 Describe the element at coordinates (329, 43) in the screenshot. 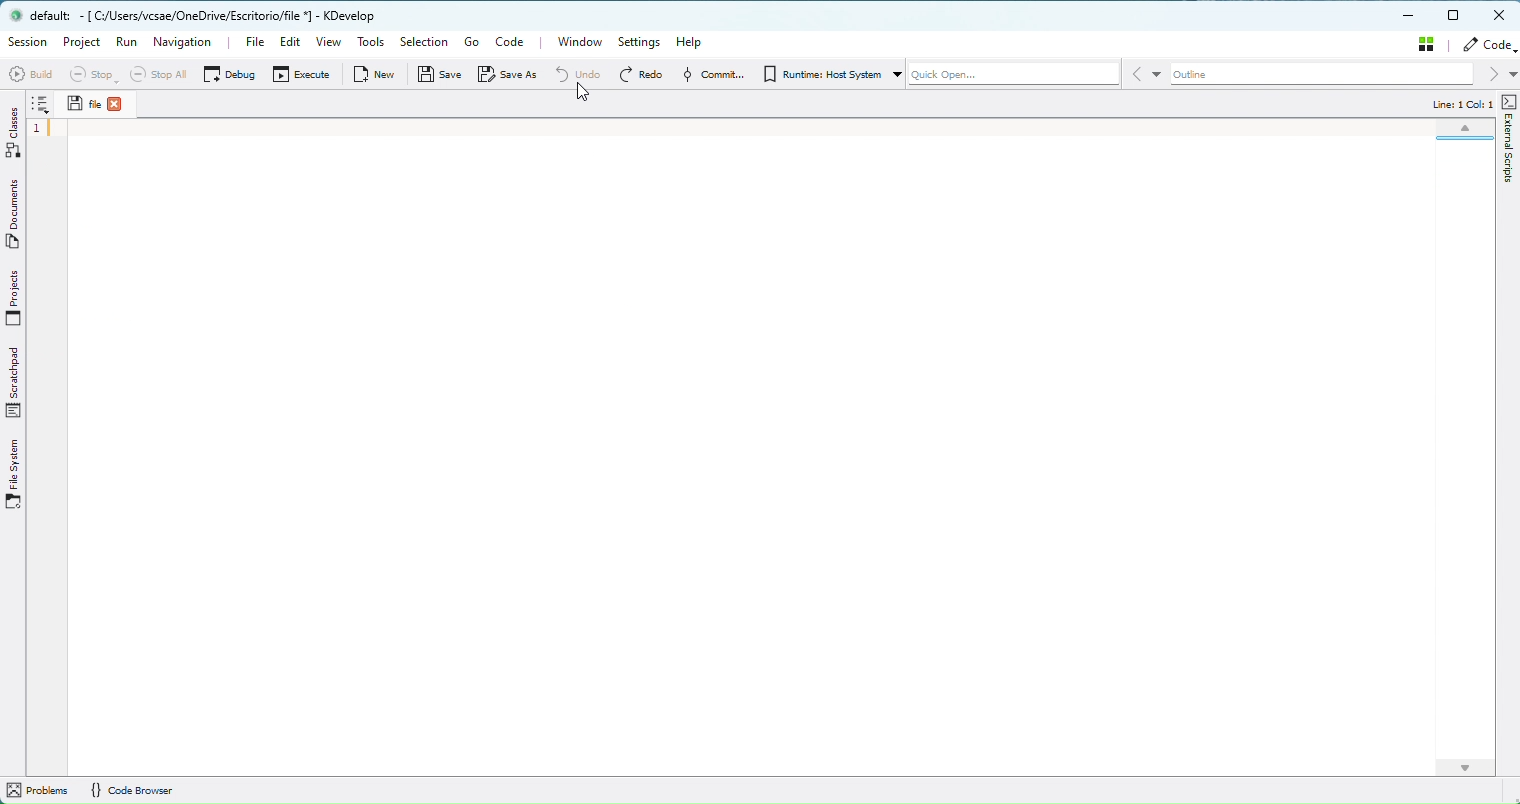

I see `View` at that location.